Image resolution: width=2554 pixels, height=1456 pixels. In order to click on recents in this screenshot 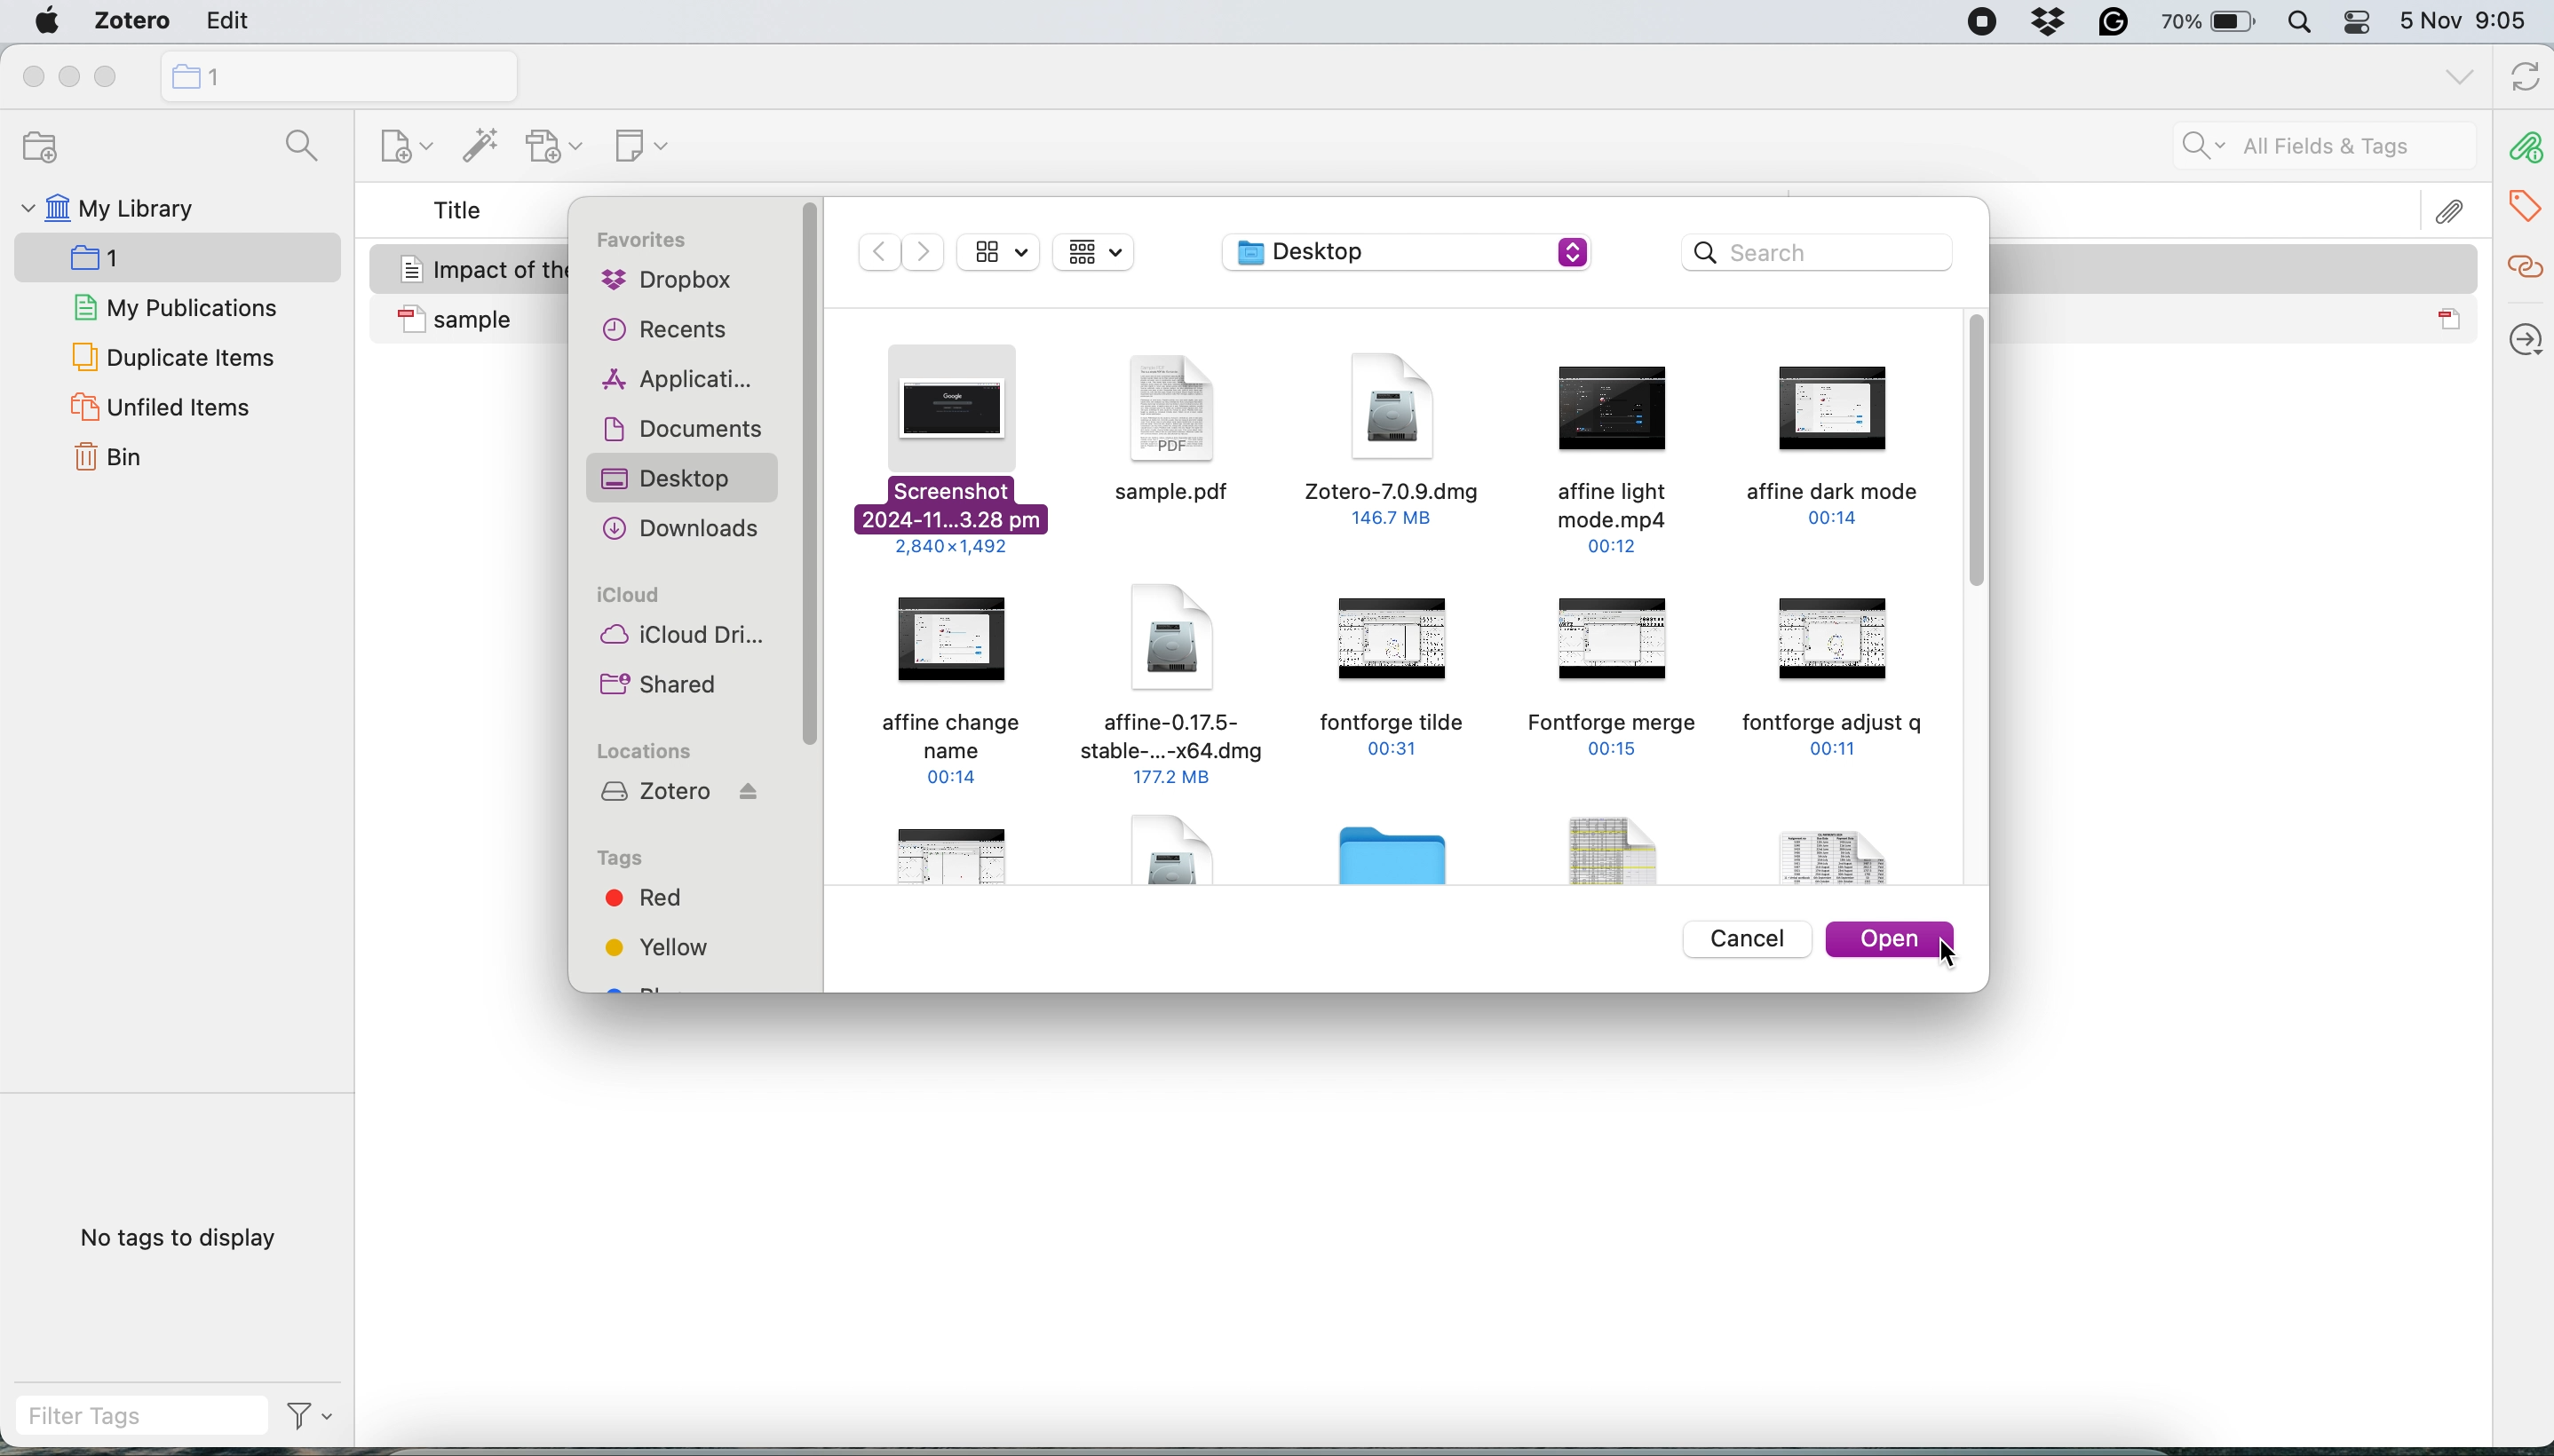, I will do `click(665, 332)`.